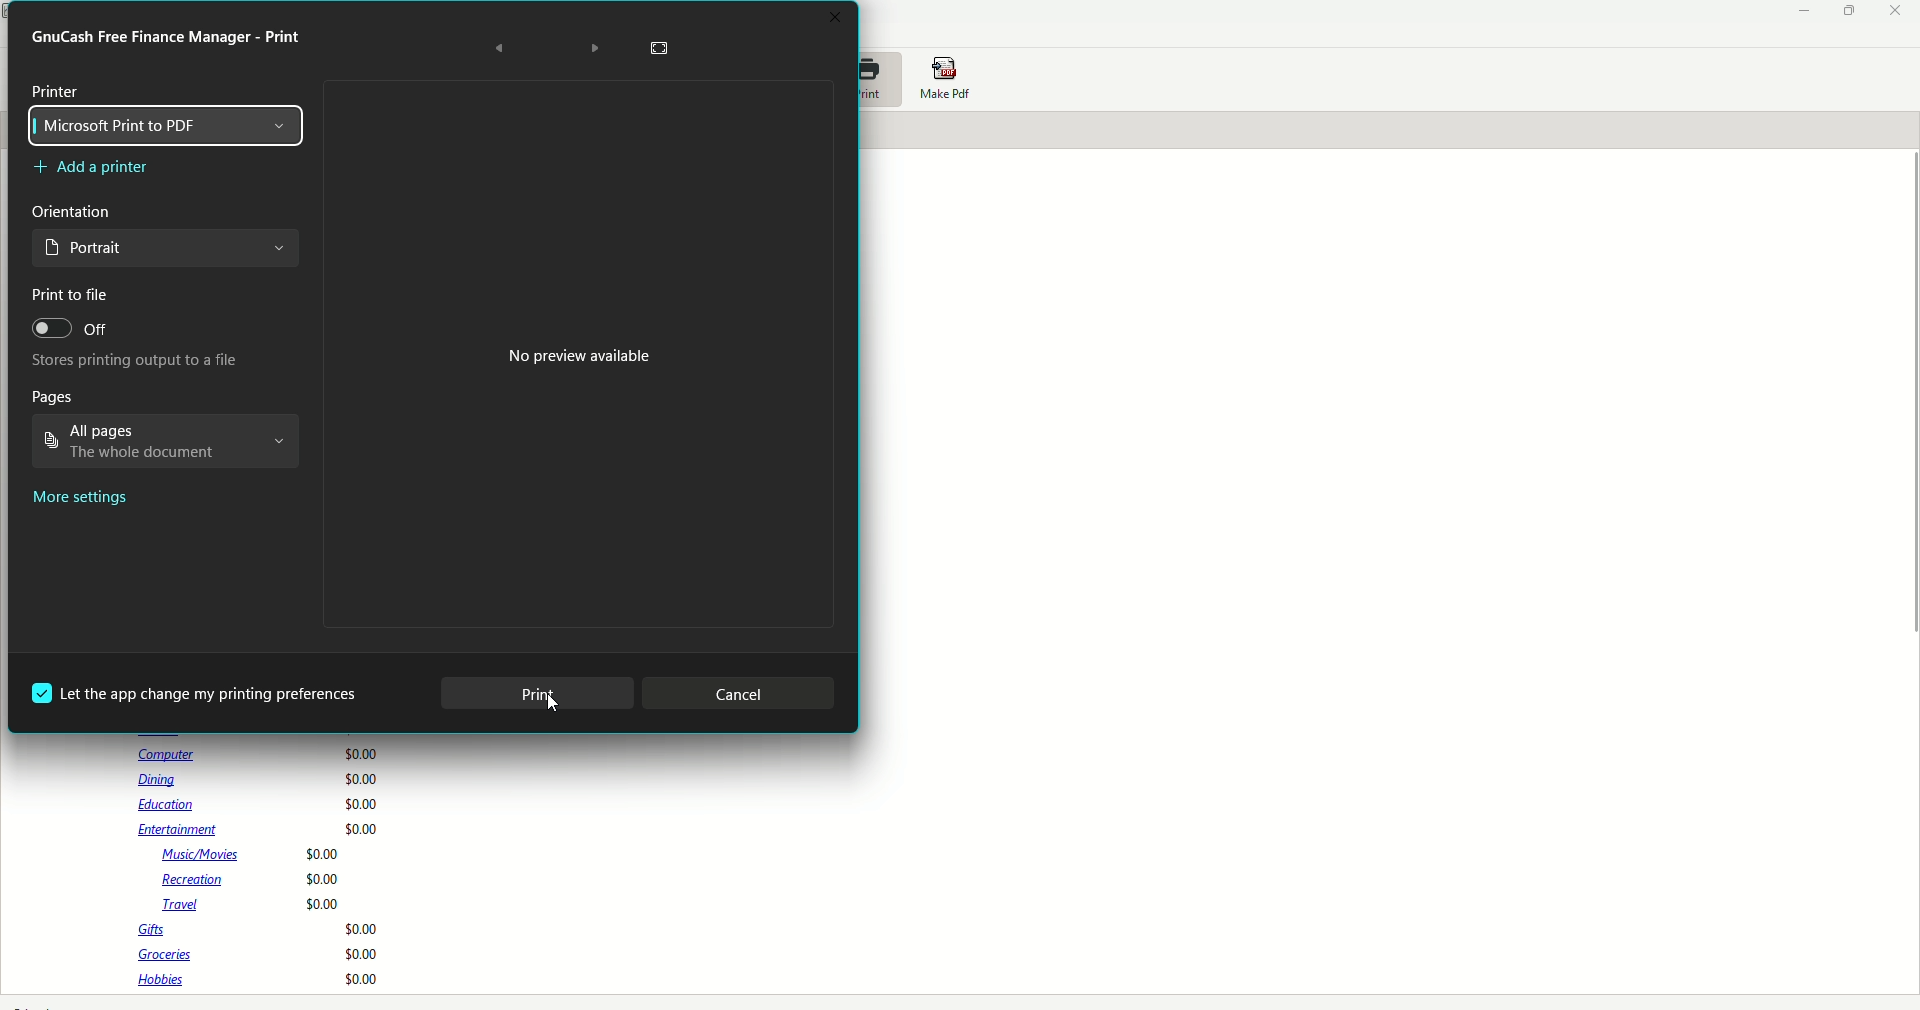 The image size is (1920, 1010). What do you see at coordinates (165, 251) in the screenshot?
I see `Portrait` at bounding box center [165, 251].